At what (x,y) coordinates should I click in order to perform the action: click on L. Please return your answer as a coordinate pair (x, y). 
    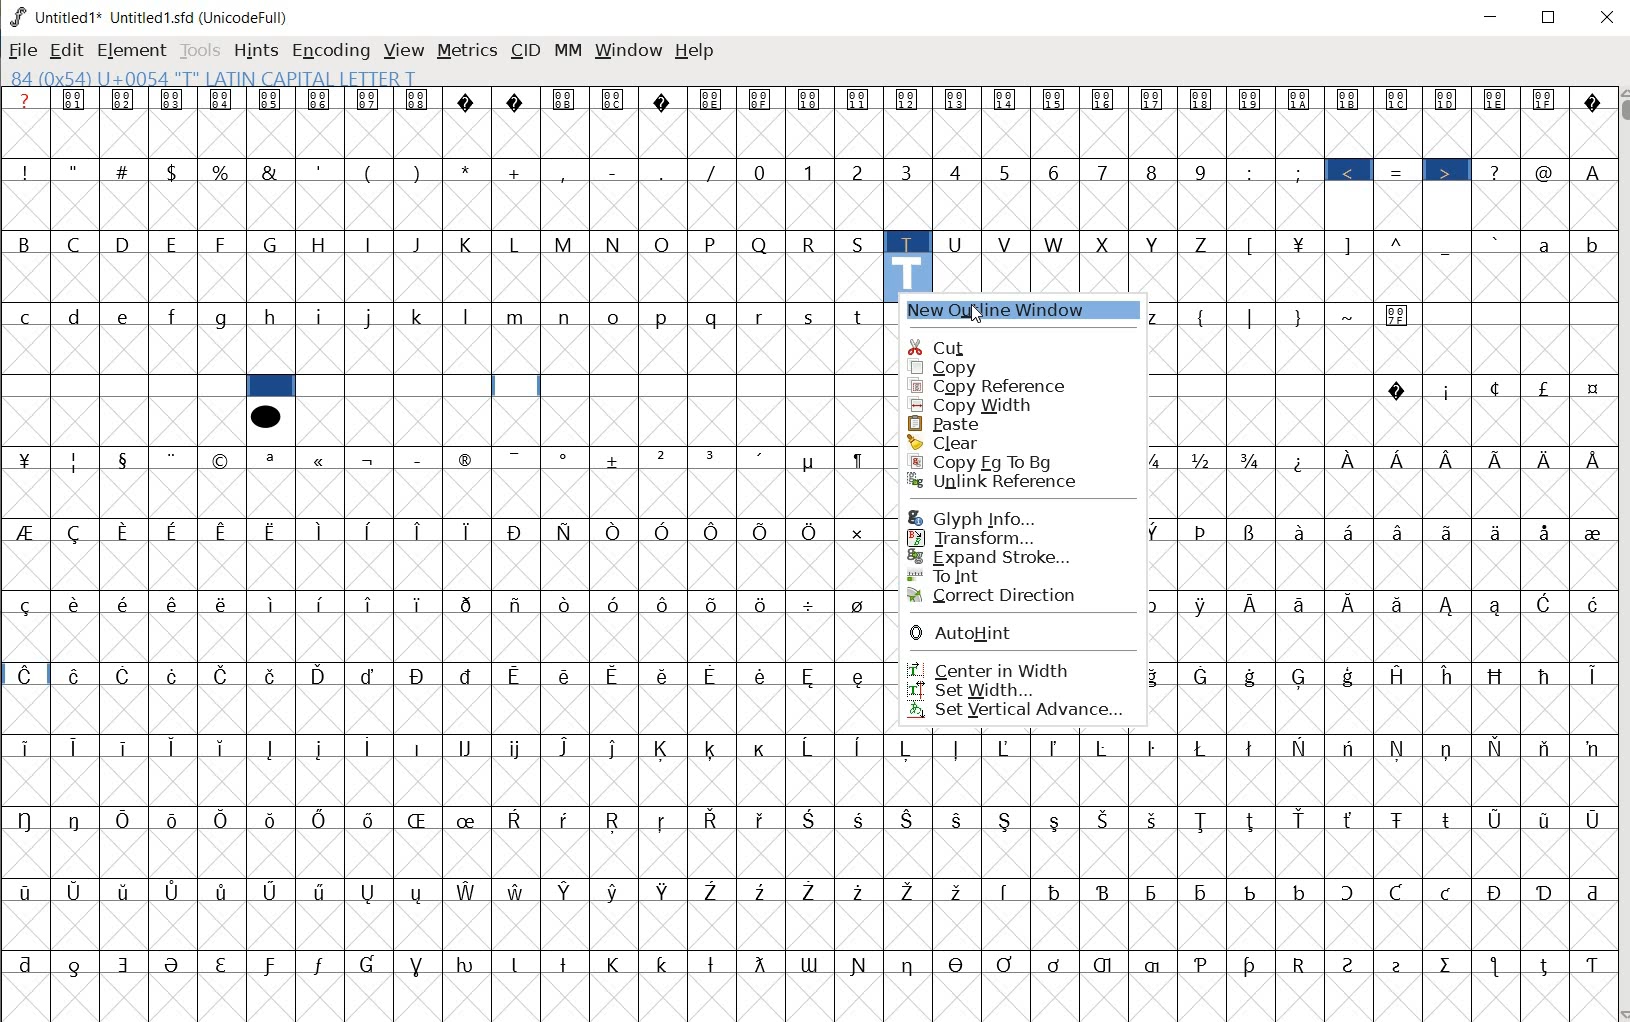
    Looking at the image, I should click on (518, 243).